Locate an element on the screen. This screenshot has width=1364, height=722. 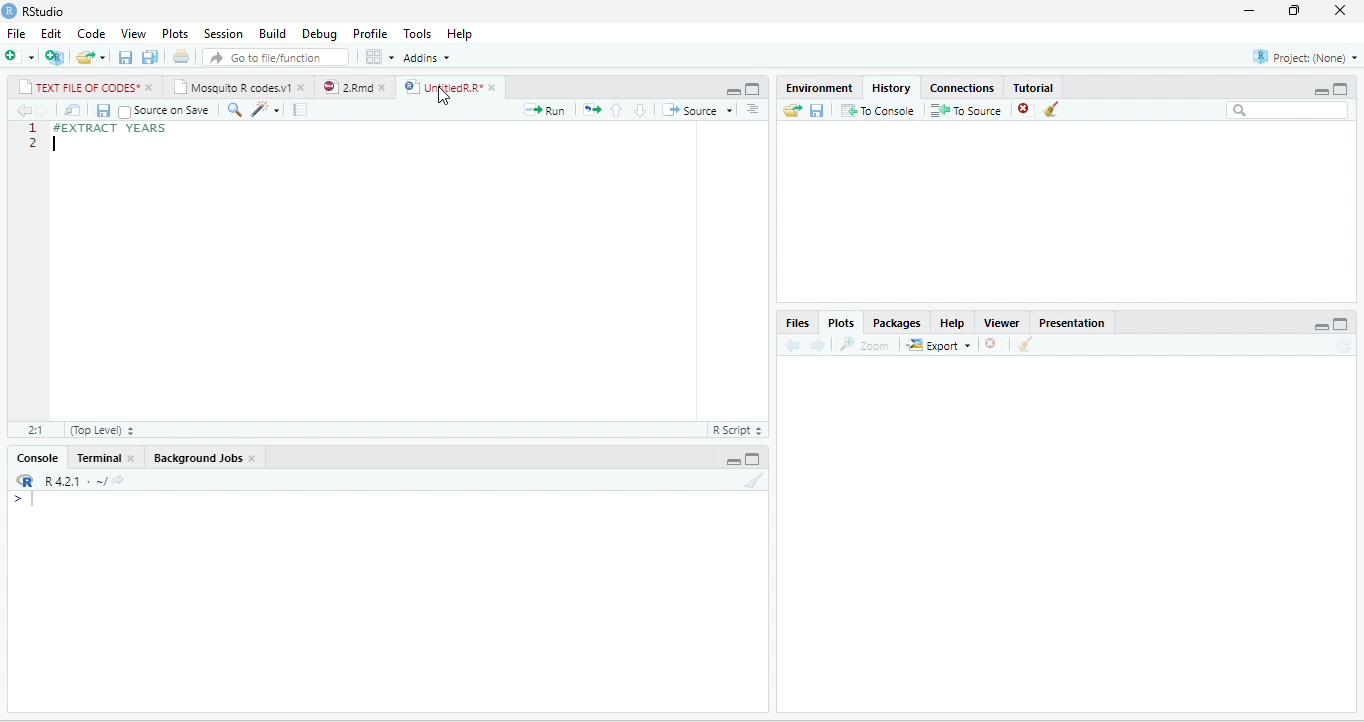
Mosquito R codes.v1 is located at coordinates (232, 87).